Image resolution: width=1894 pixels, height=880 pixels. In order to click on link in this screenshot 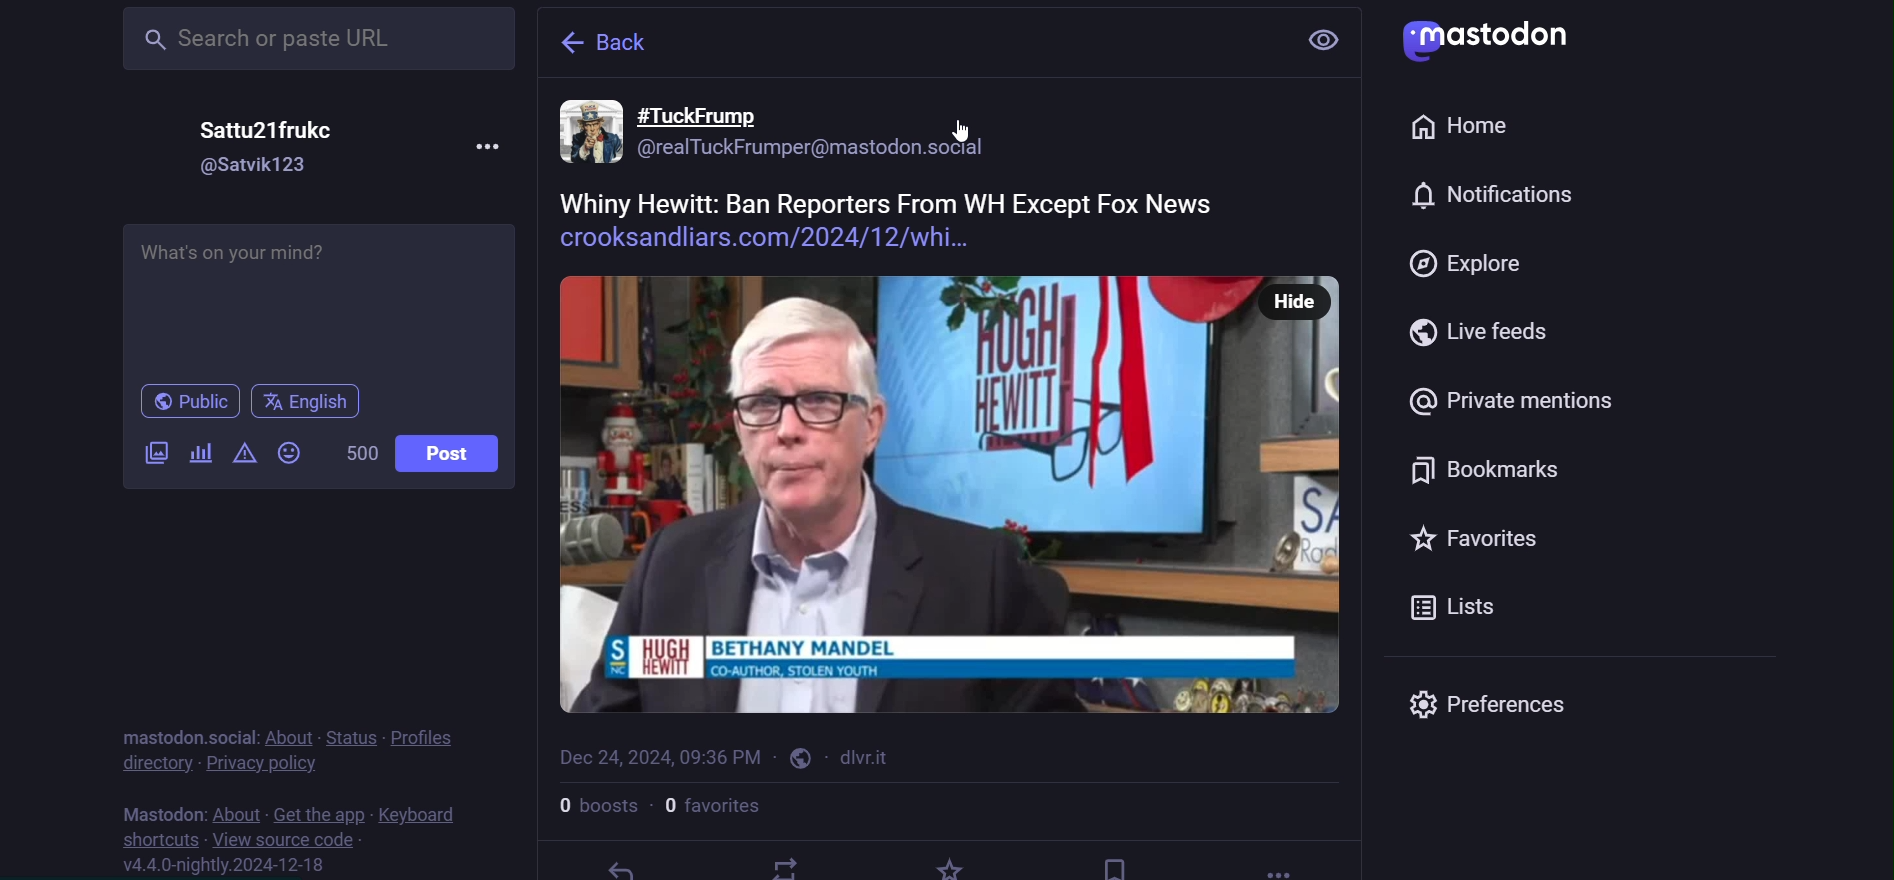, I will do `click(870, 756)`.